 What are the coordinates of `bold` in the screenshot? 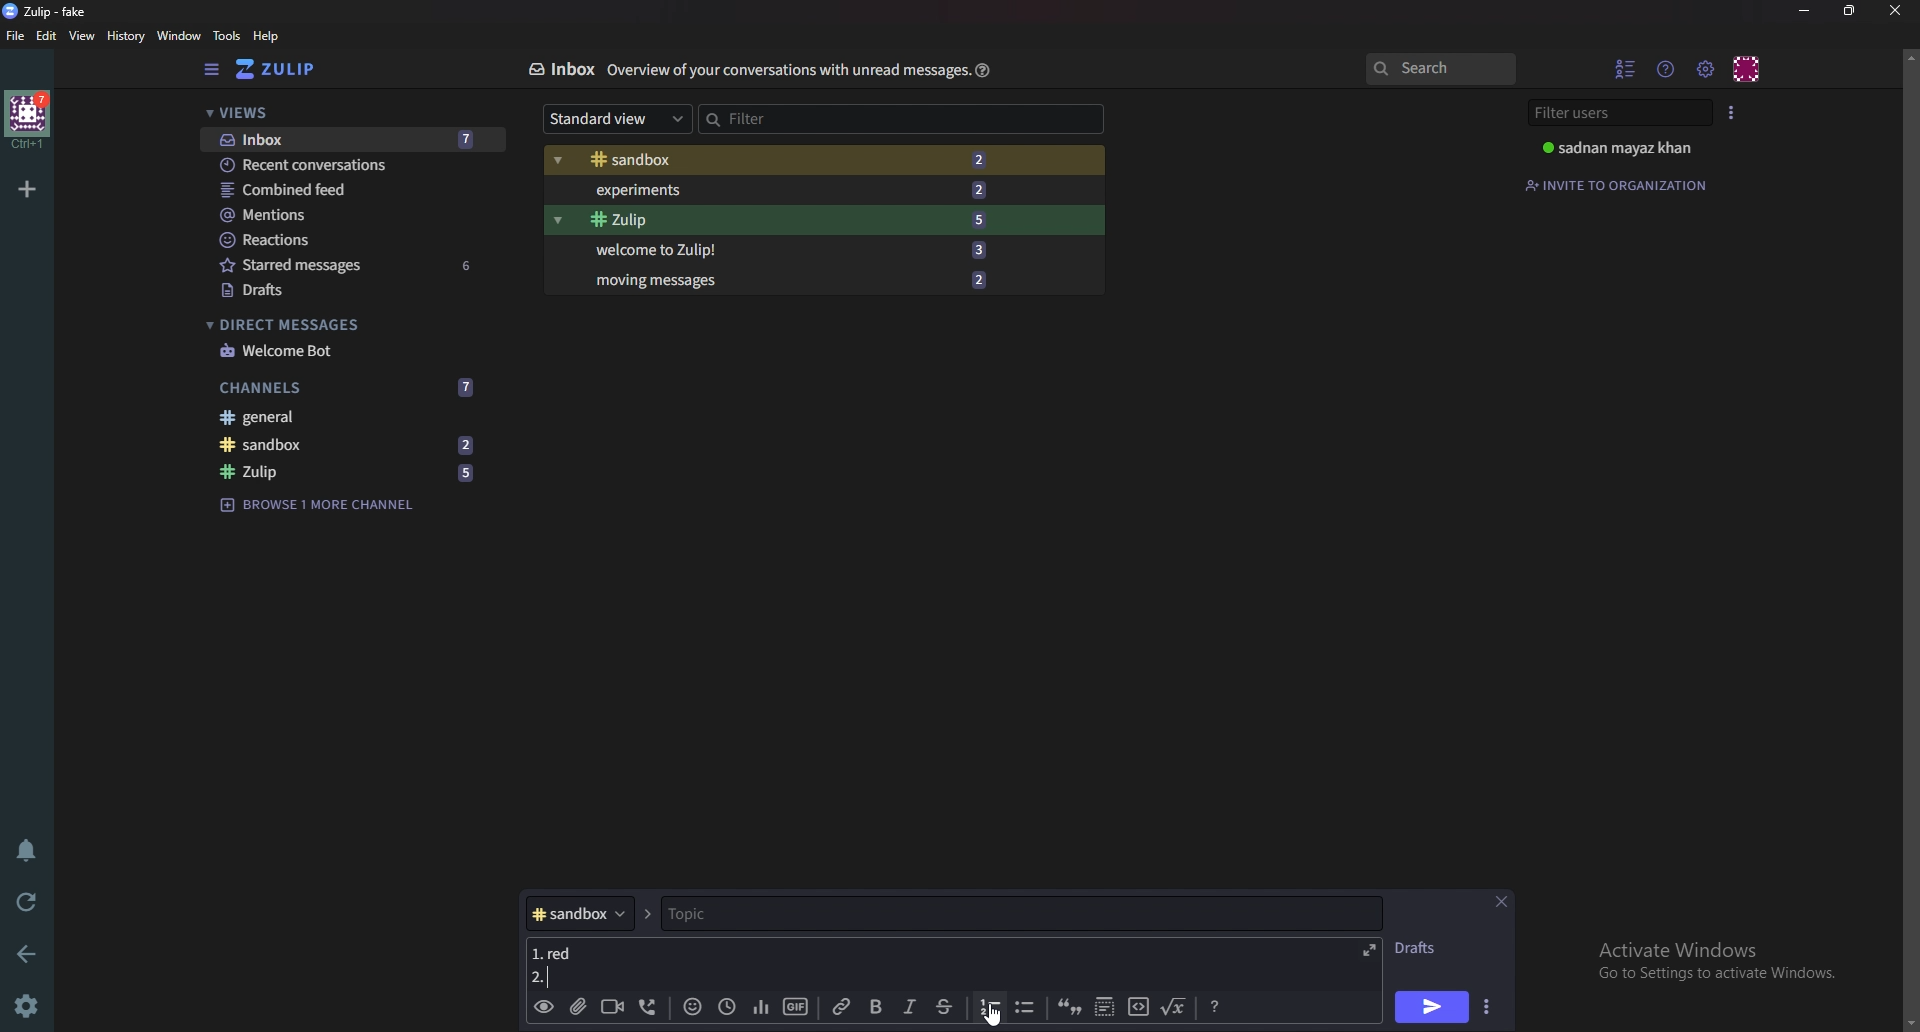 It's located at (874, 1007).